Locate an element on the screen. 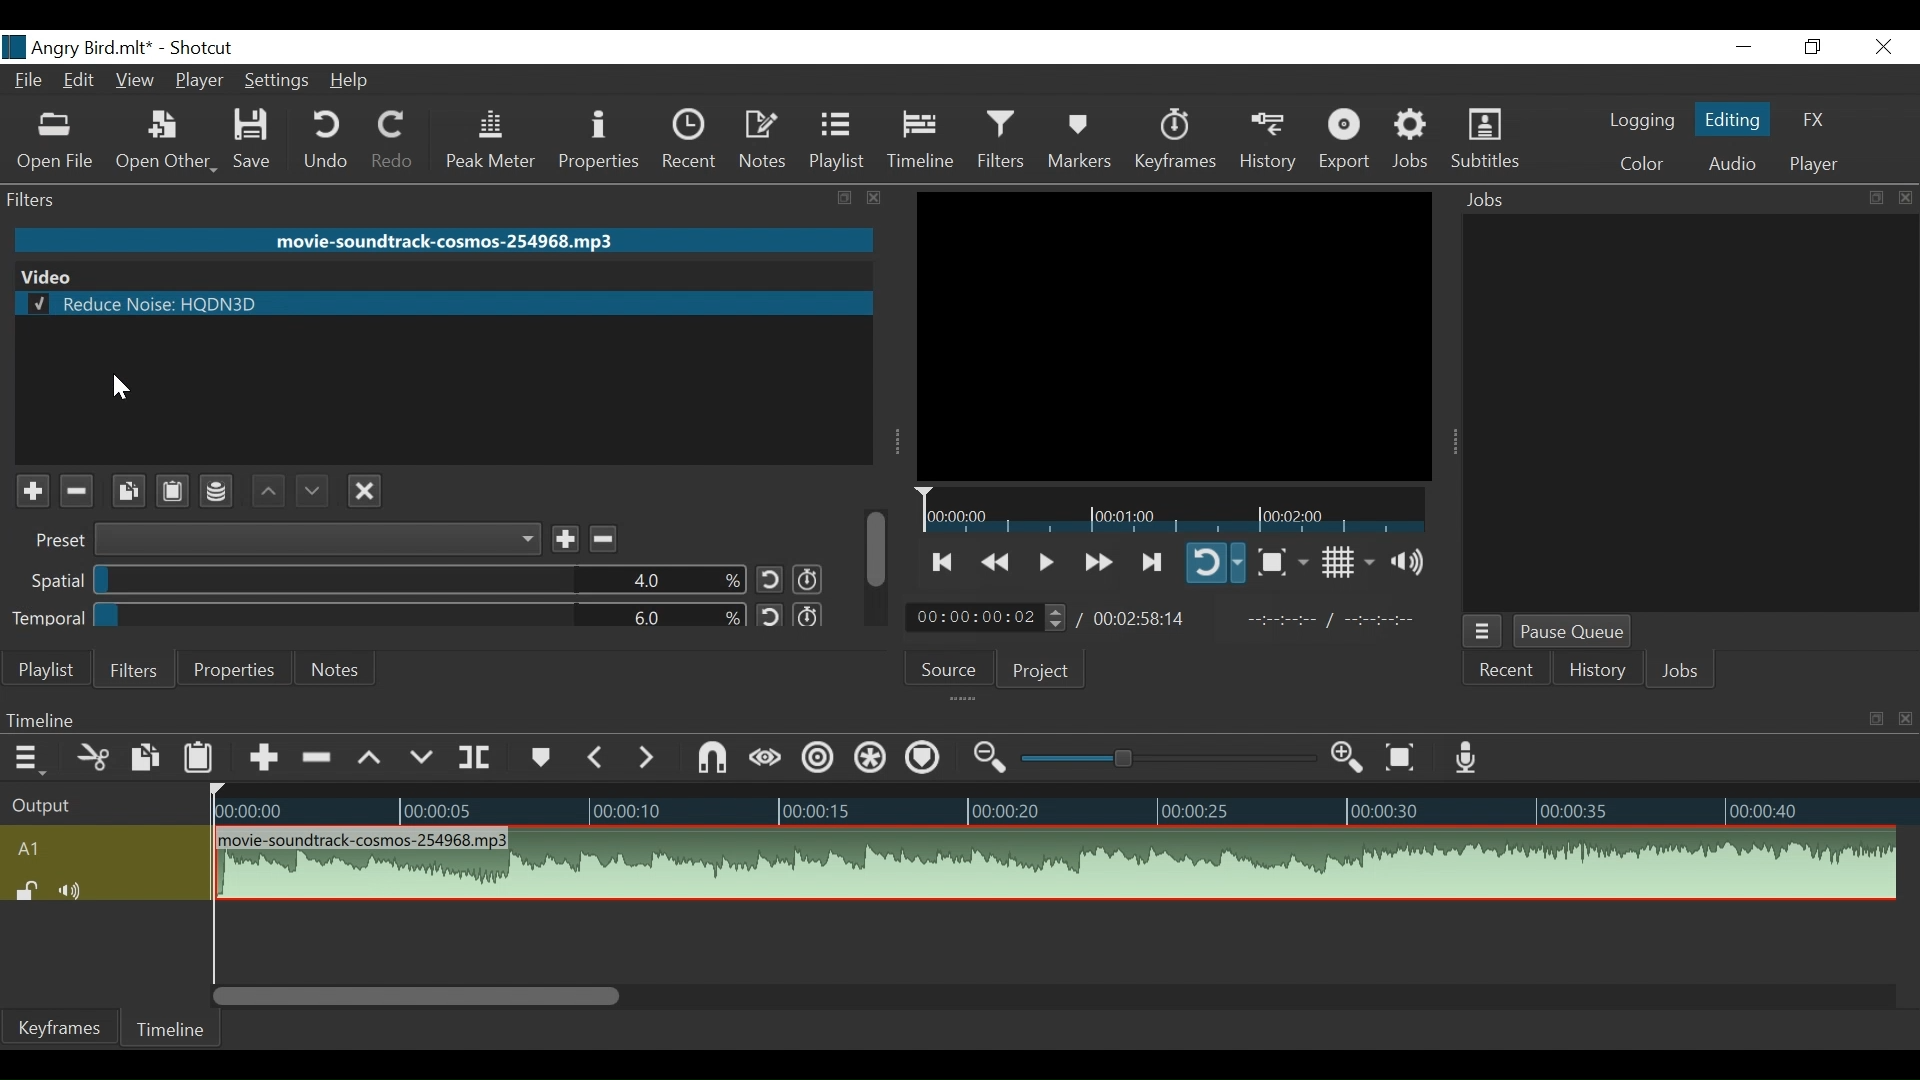 The height and width of the screenshot is (1080, 1920). Pause Queue is located at coordinates (1573, 631).